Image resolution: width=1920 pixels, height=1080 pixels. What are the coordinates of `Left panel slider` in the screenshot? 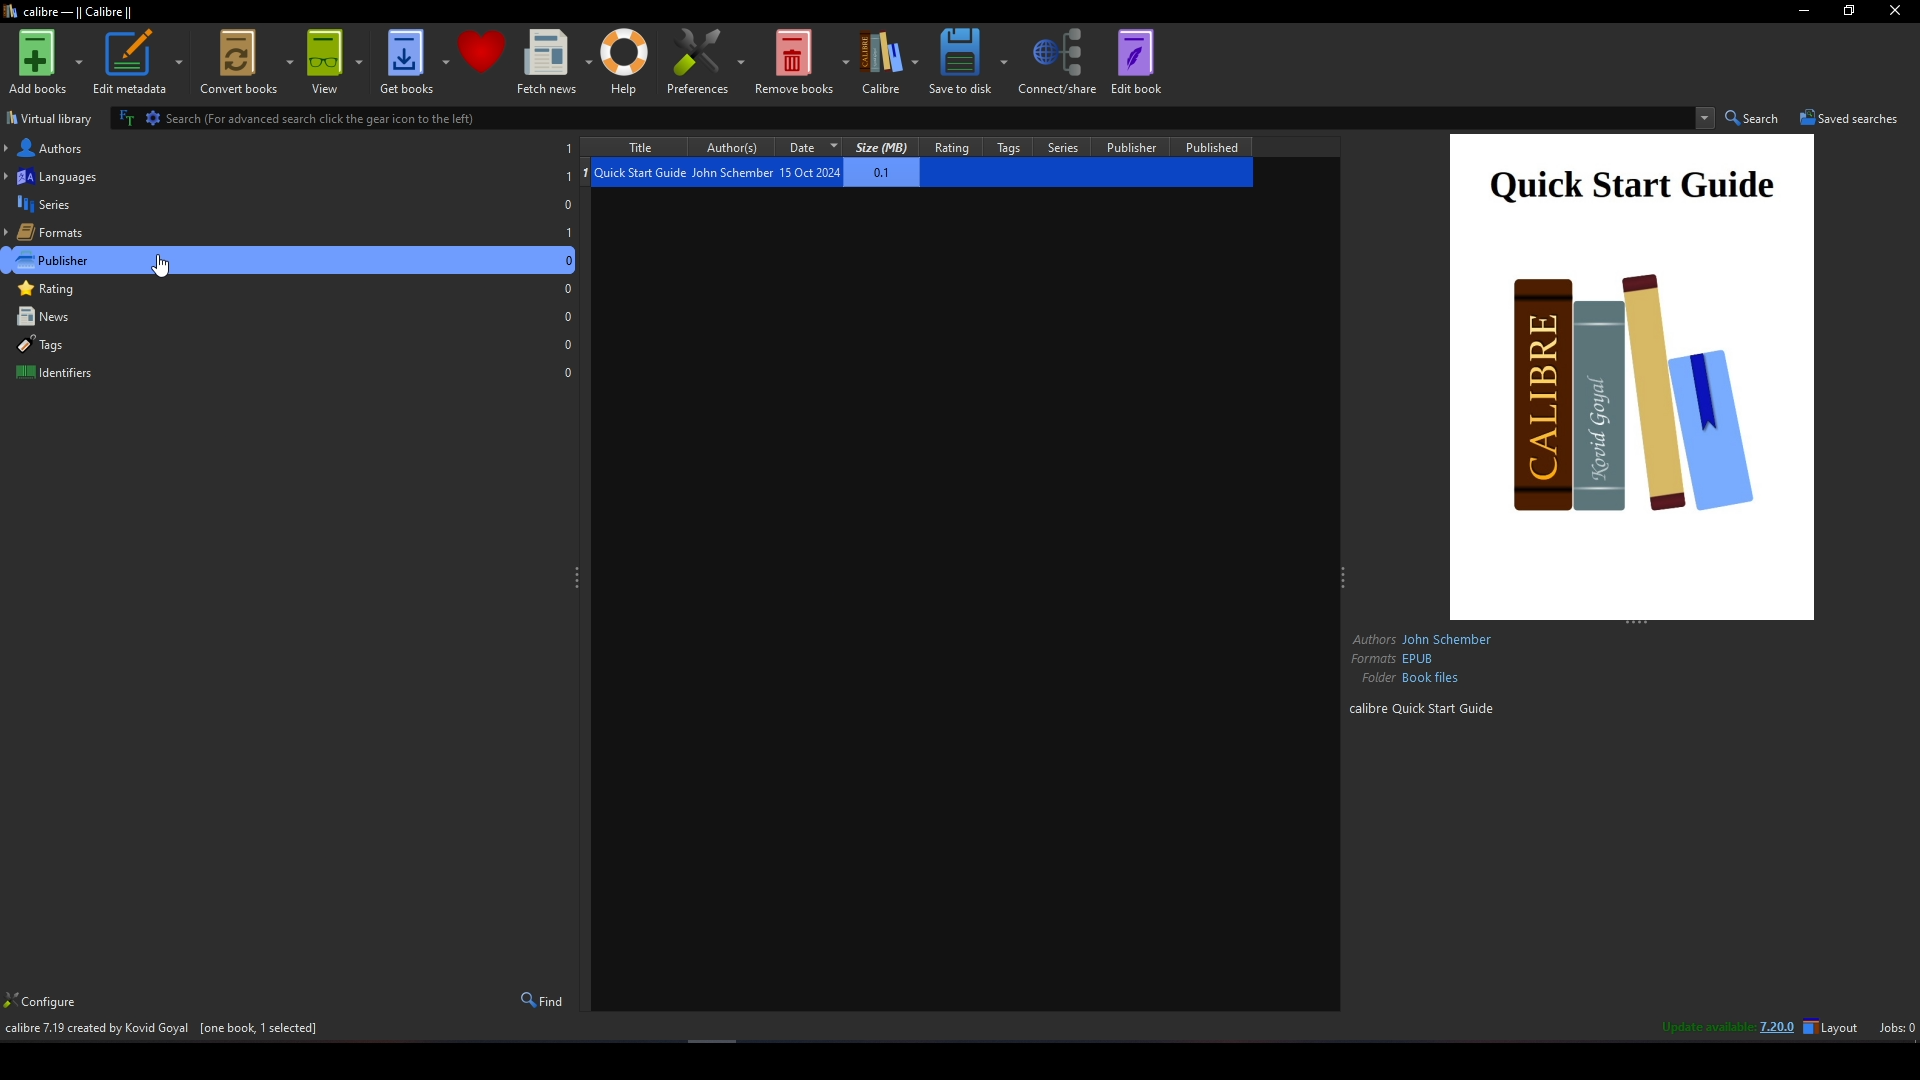 It's located at (577, 579).